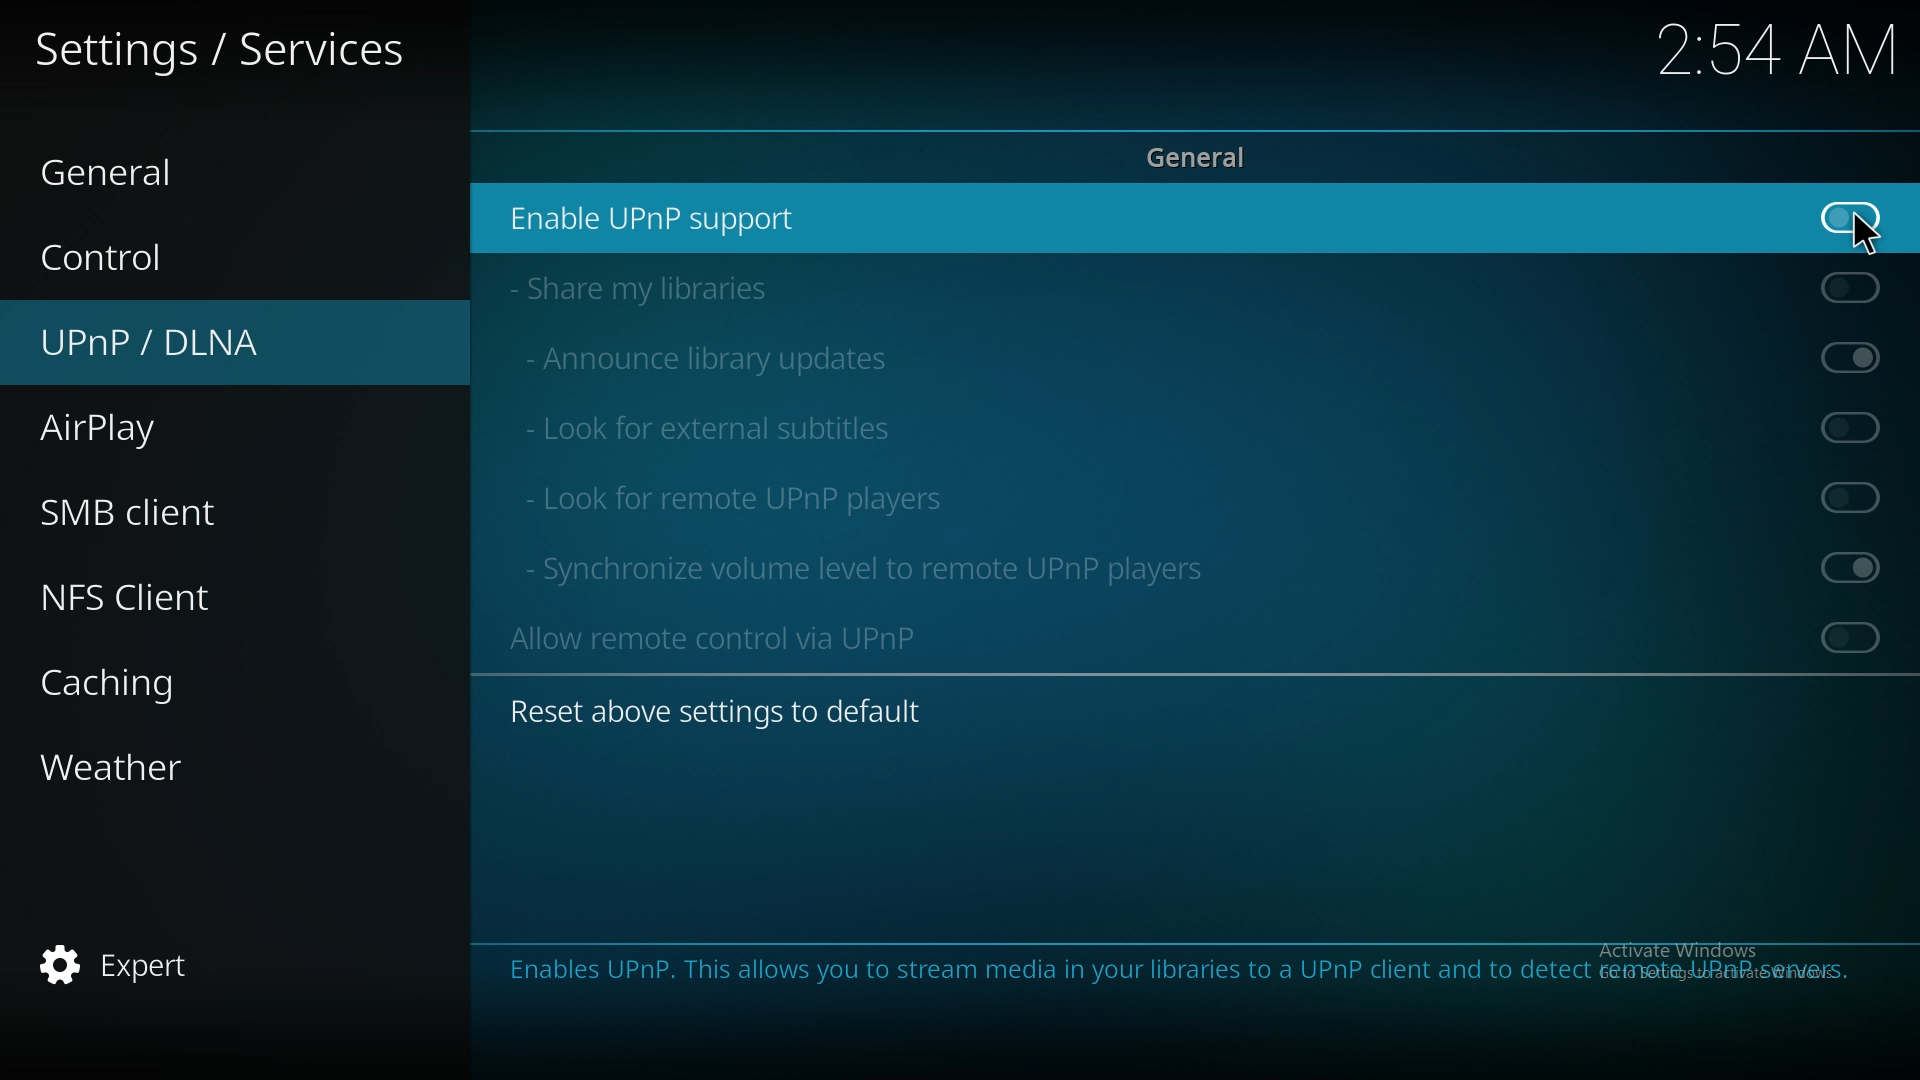 The image size is (1920, 1080). I want to click on on, so click(1864, 215).